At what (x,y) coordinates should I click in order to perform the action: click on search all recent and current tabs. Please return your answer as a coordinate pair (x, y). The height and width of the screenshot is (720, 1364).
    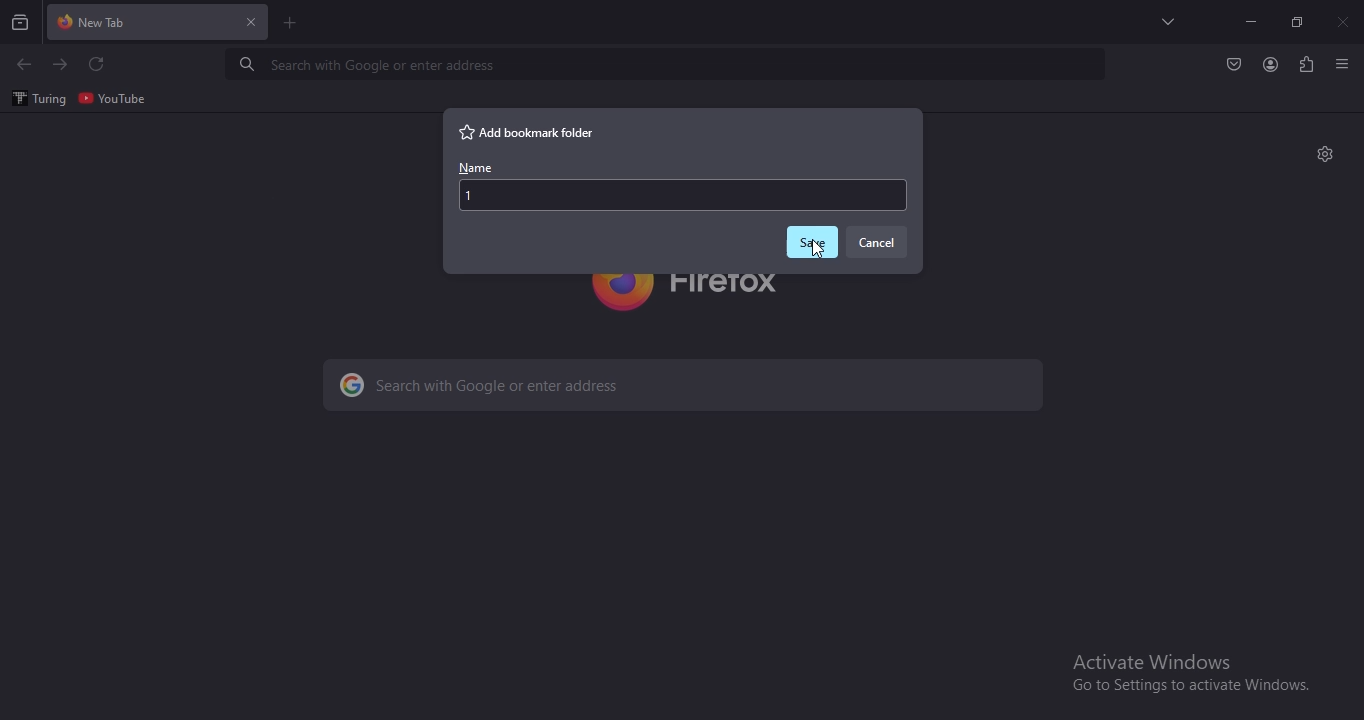
    Looking at the image, I should click on (22, 24).